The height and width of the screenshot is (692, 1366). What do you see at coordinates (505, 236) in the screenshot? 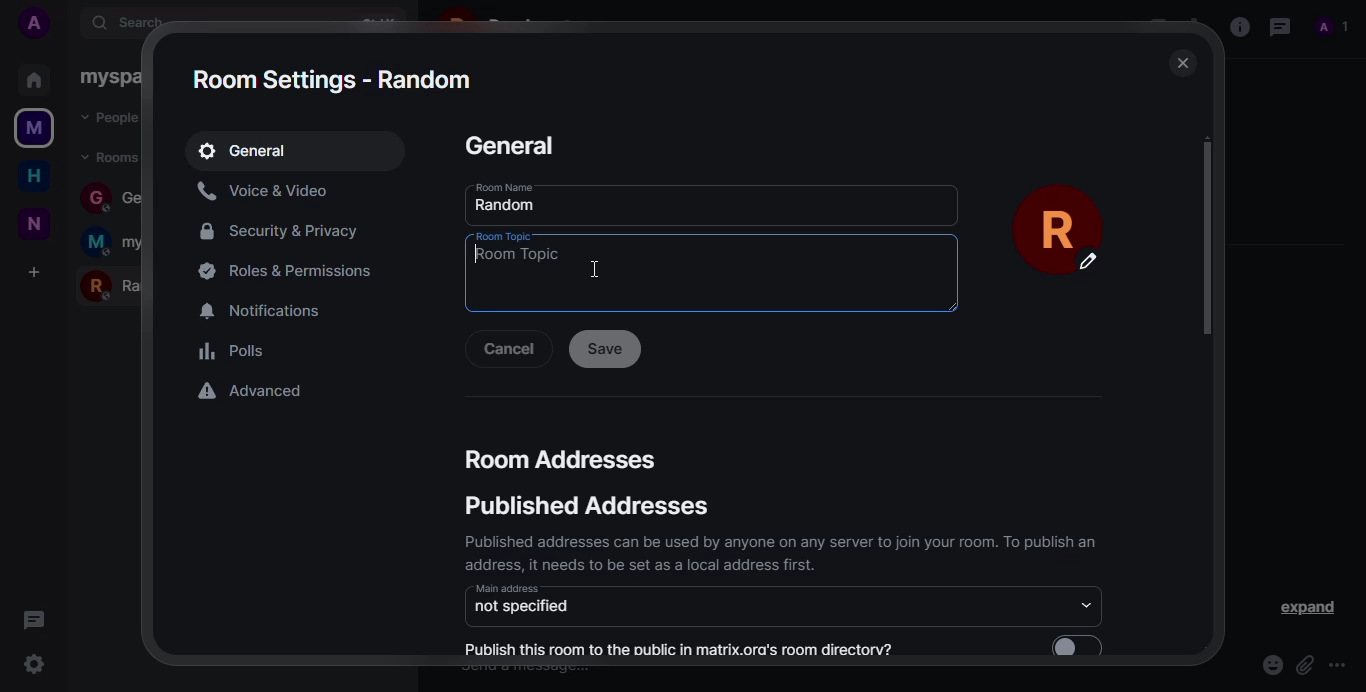
I see `room topic` at bounding box center [505, 236].